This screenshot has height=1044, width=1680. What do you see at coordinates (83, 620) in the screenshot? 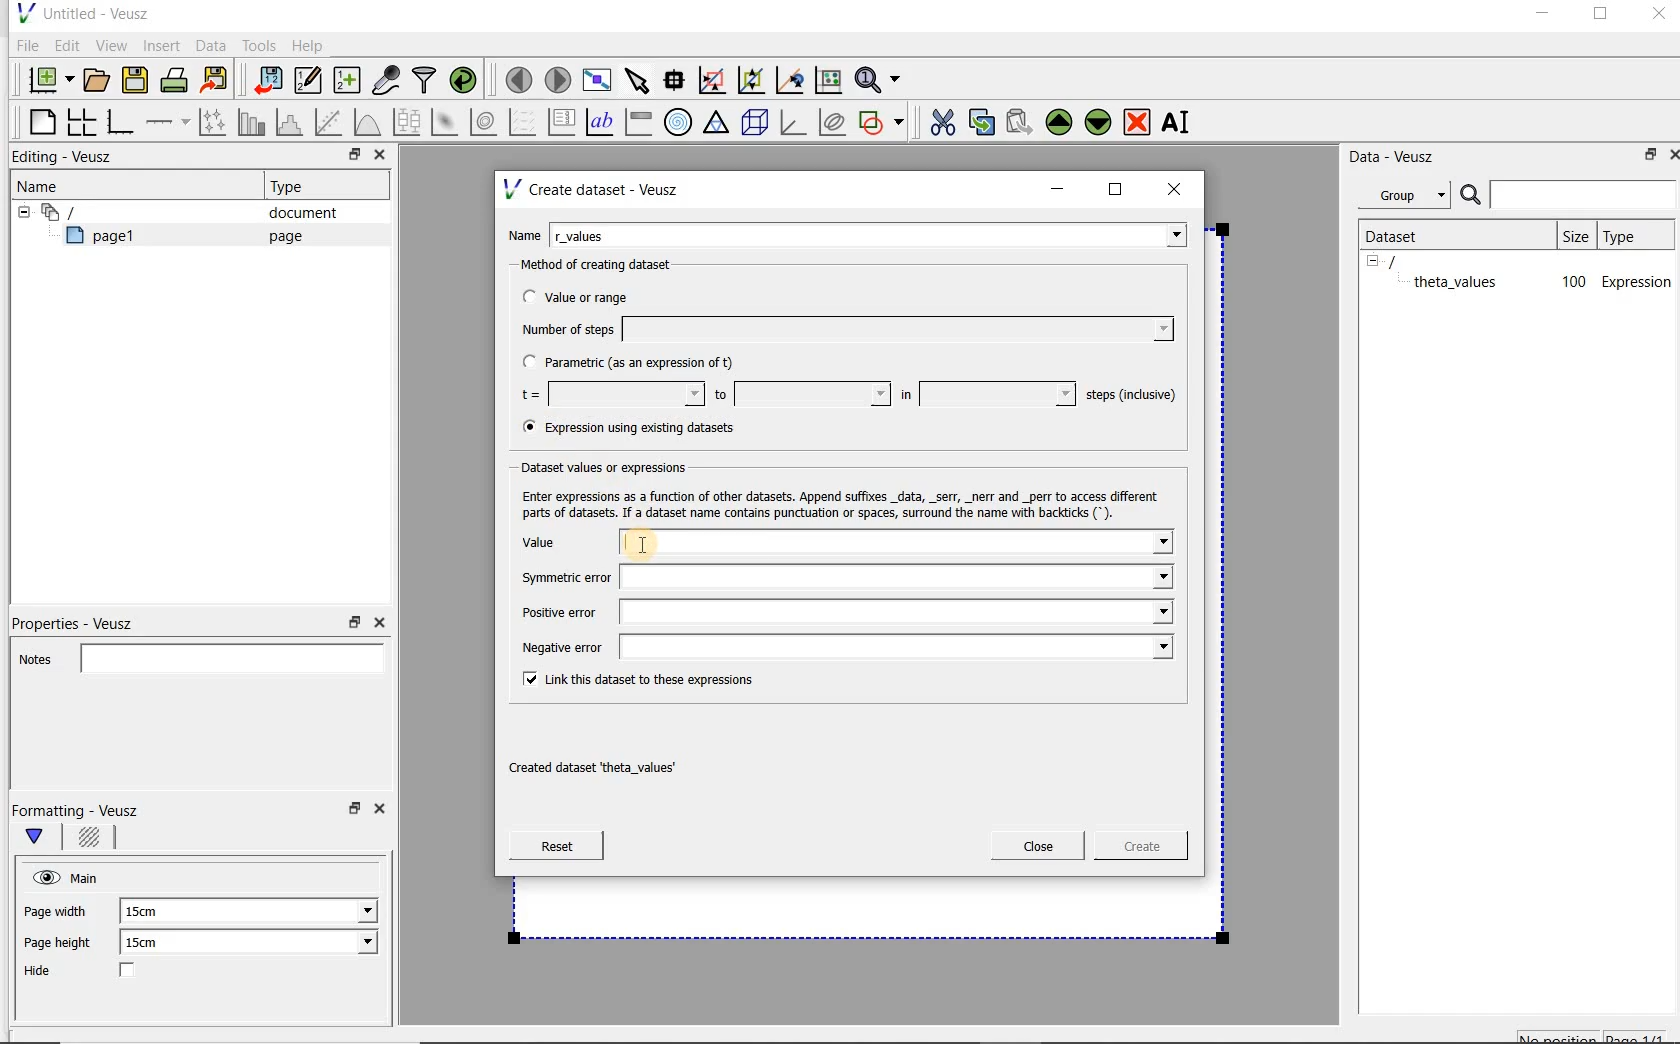
I see `Properties - Veusz` at bounding box center [83, 620].